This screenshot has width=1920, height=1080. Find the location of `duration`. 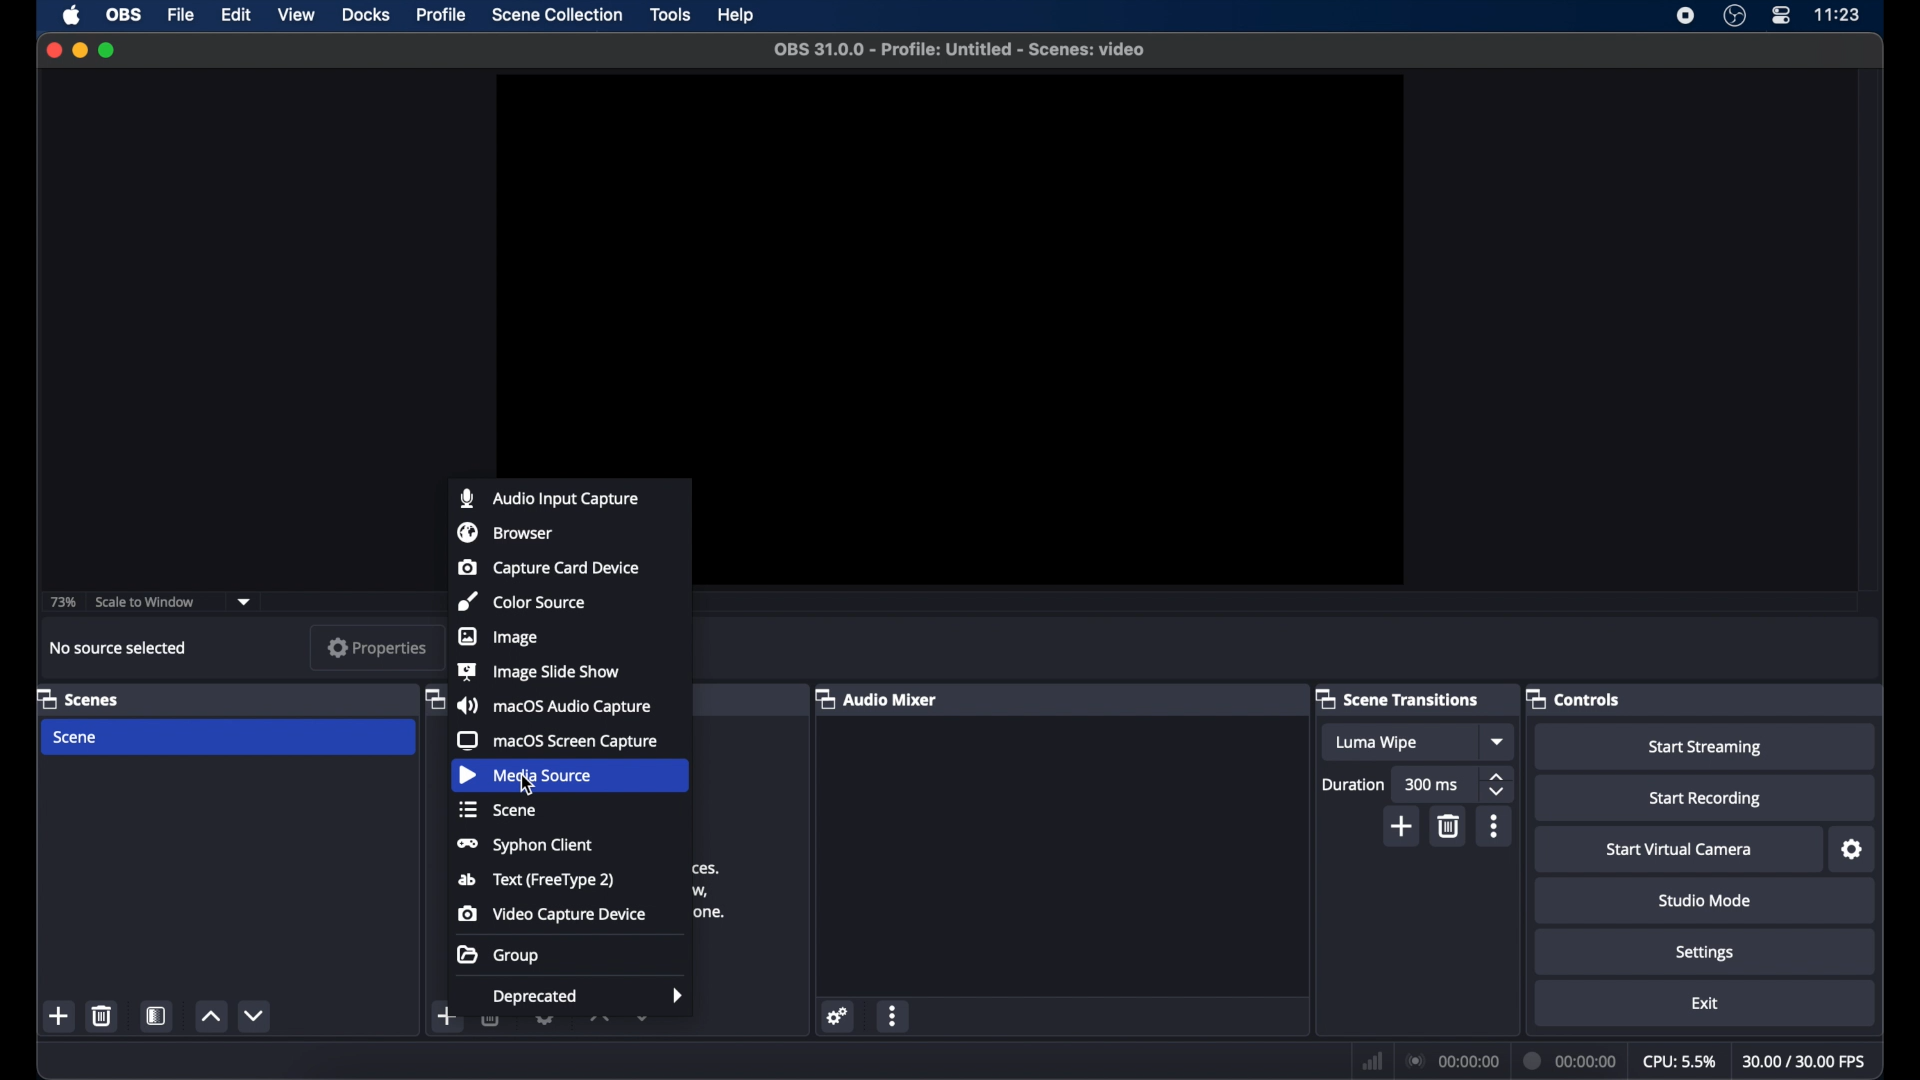

duration is located at coordinates (1572, 1061).